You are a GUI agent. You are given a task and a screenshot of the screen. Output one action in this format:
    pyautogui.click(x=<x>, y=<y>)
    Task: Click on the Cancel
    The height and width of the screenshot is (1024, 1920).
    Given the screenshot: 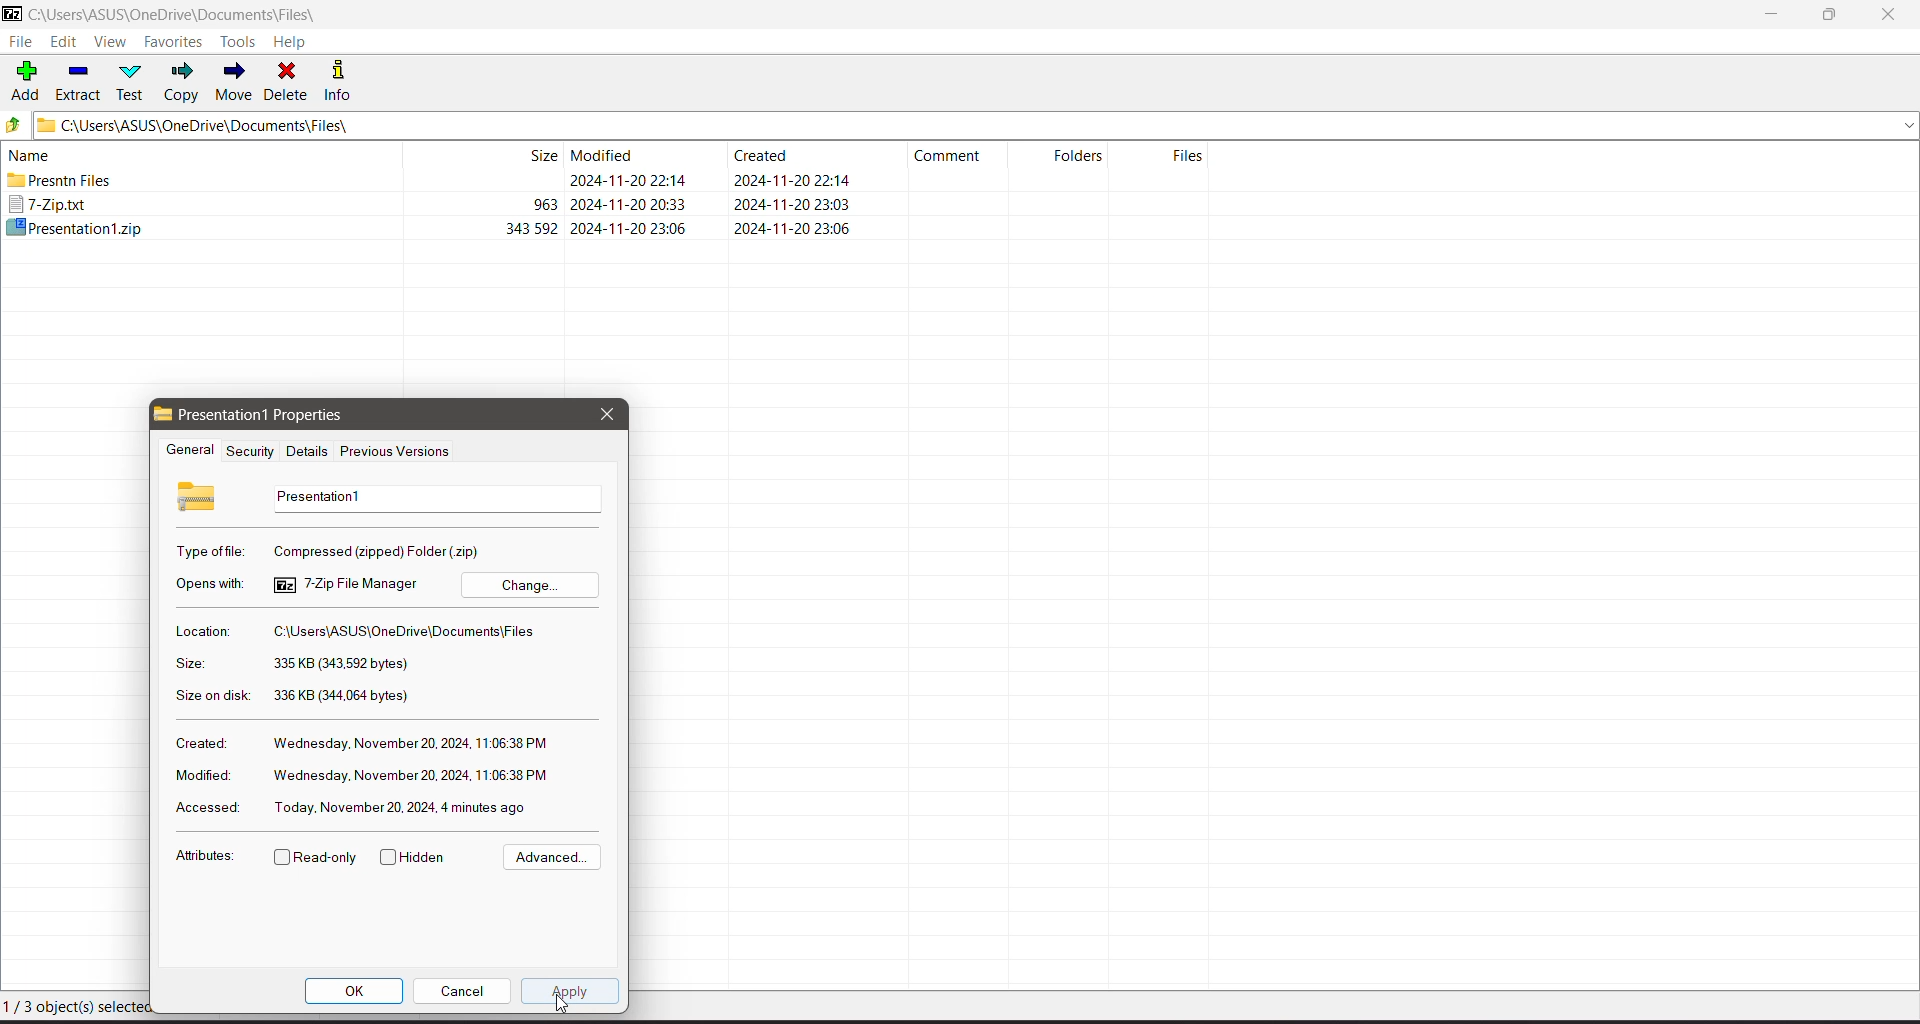 What is the action you would take?
    pyautogui.click(x=462, y=990)
    